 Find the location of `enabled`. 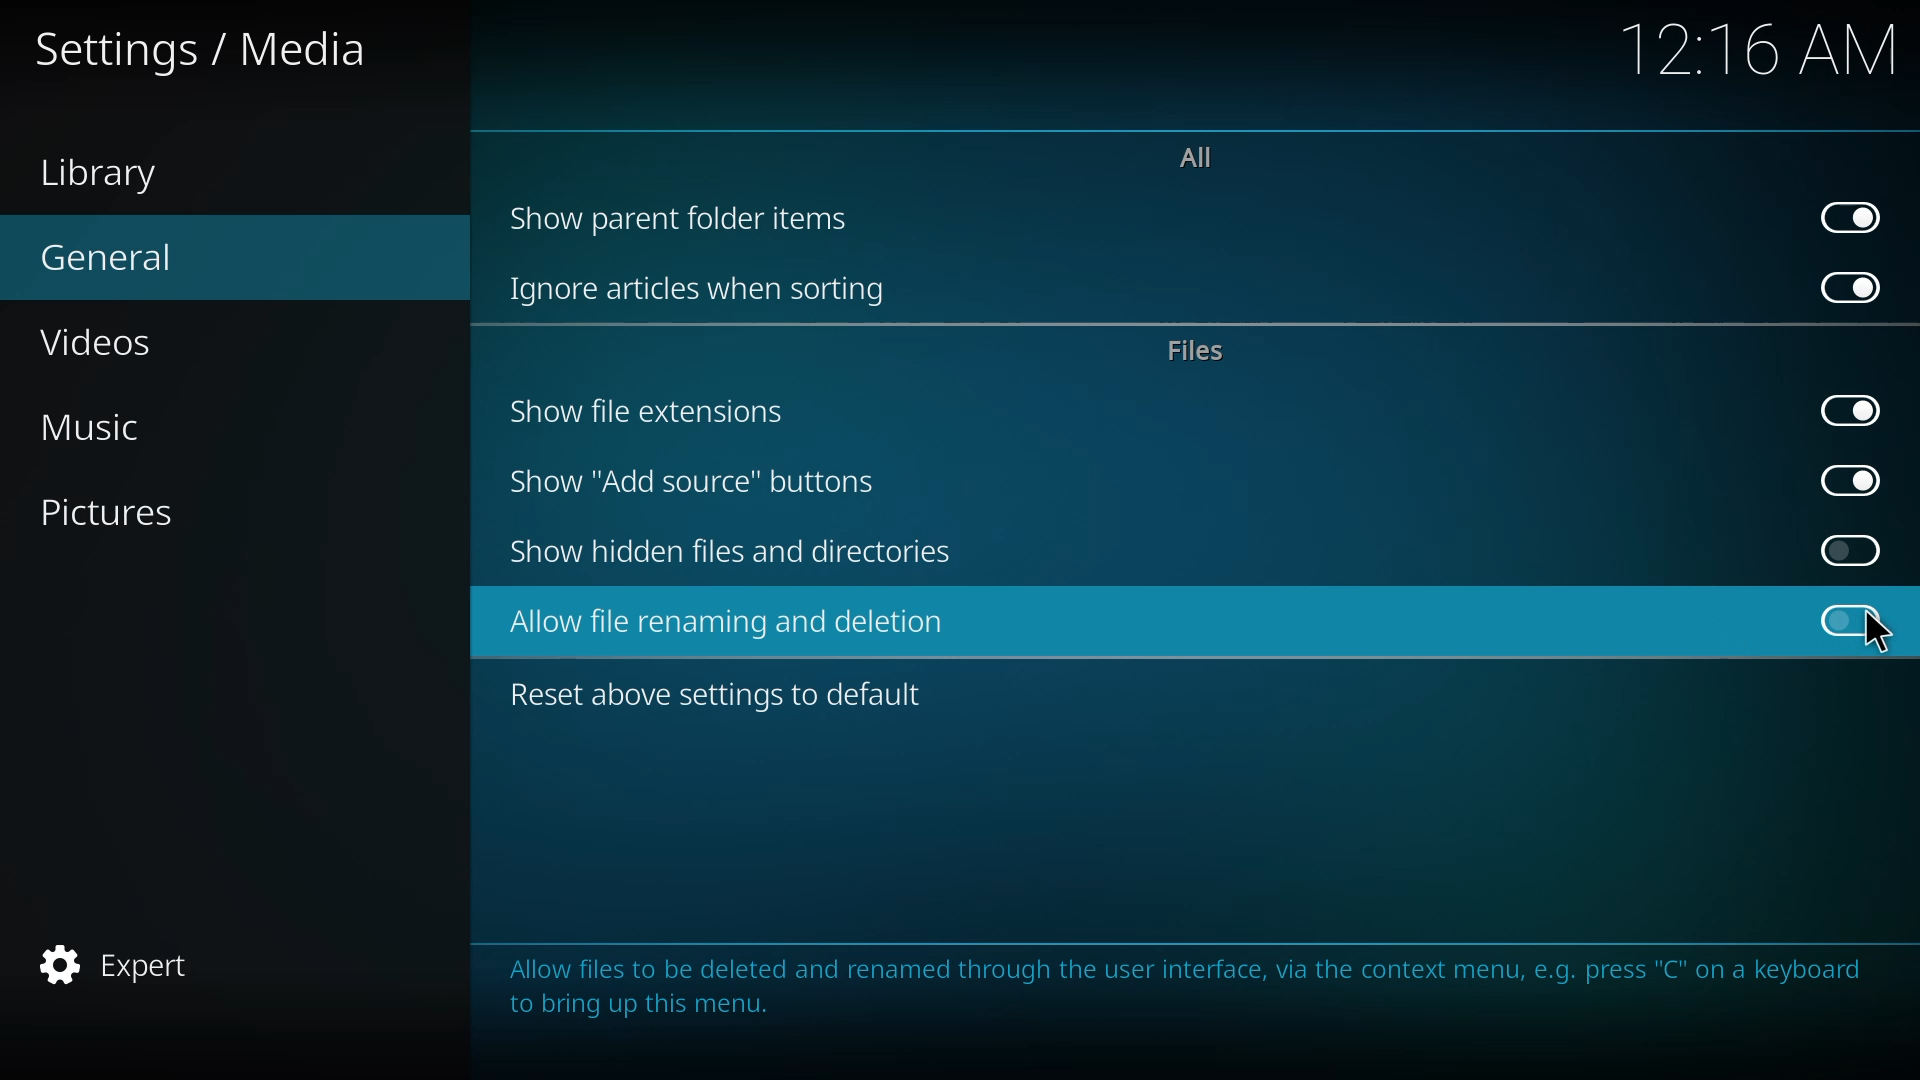

enabled is located at coordinates (1854, 213).